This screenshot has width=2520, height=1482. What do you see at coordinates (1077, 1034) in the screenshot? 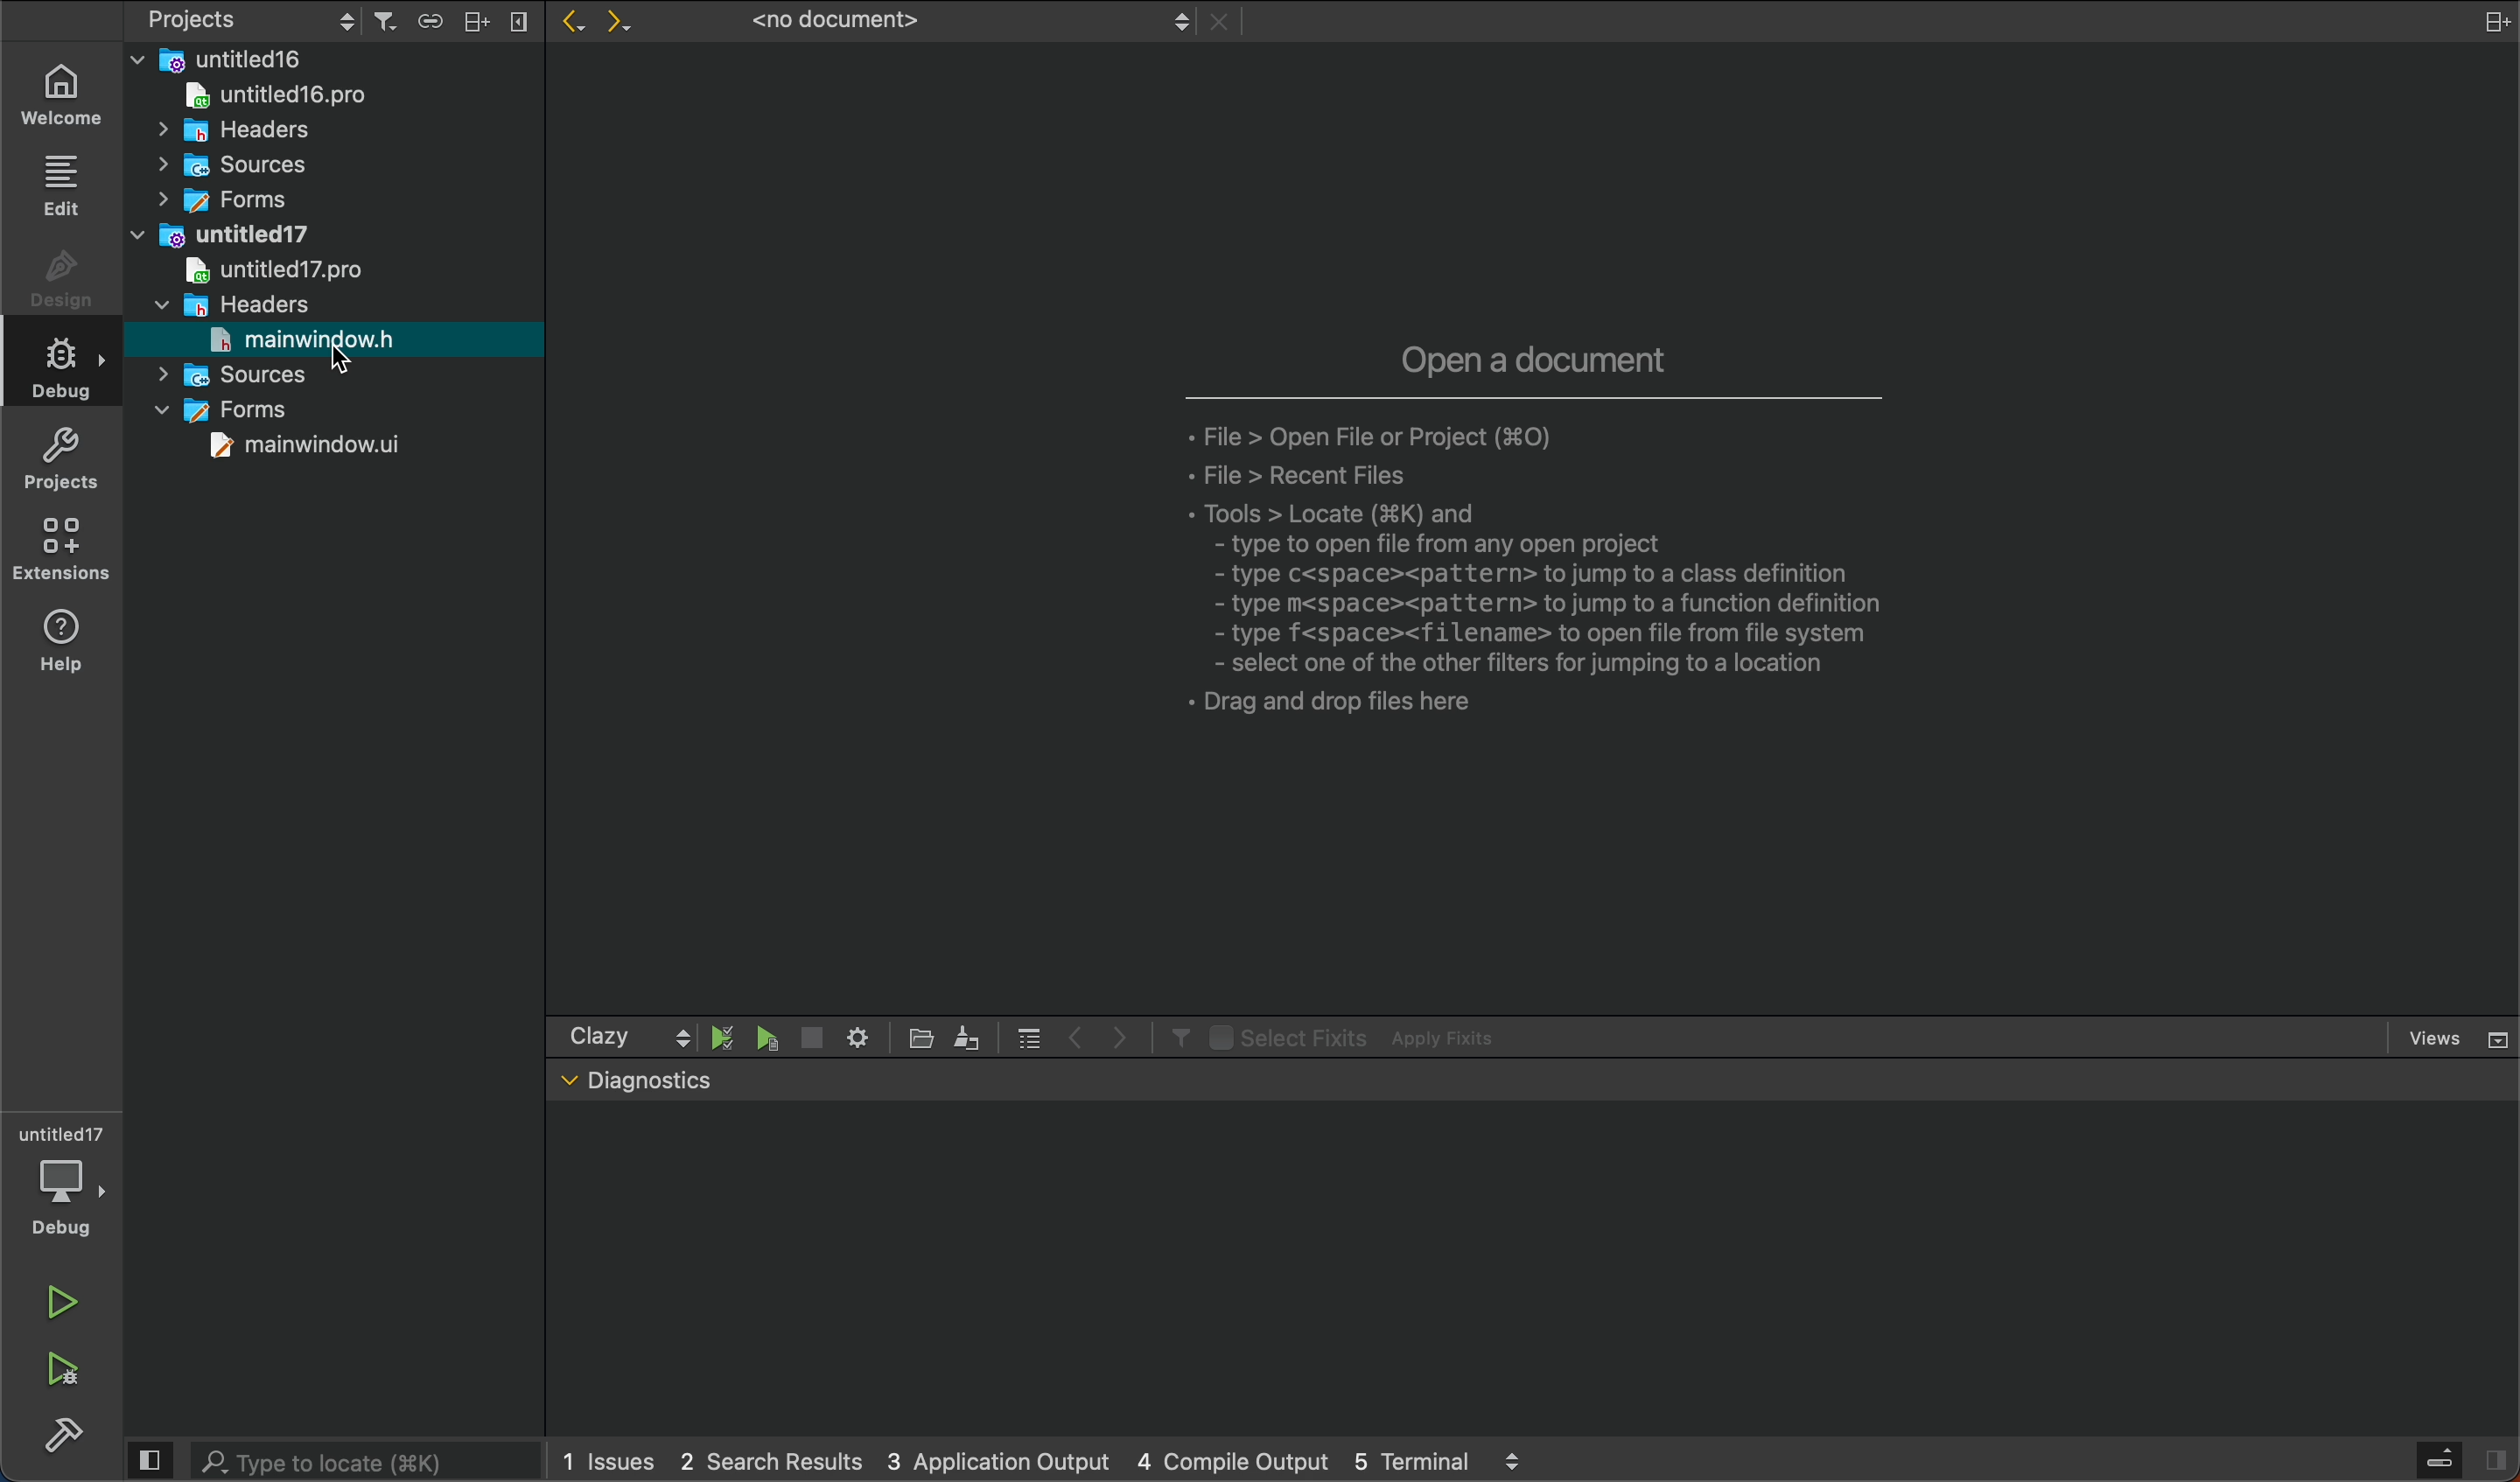
I see `Previous` at bounding box center [1077, 1034].